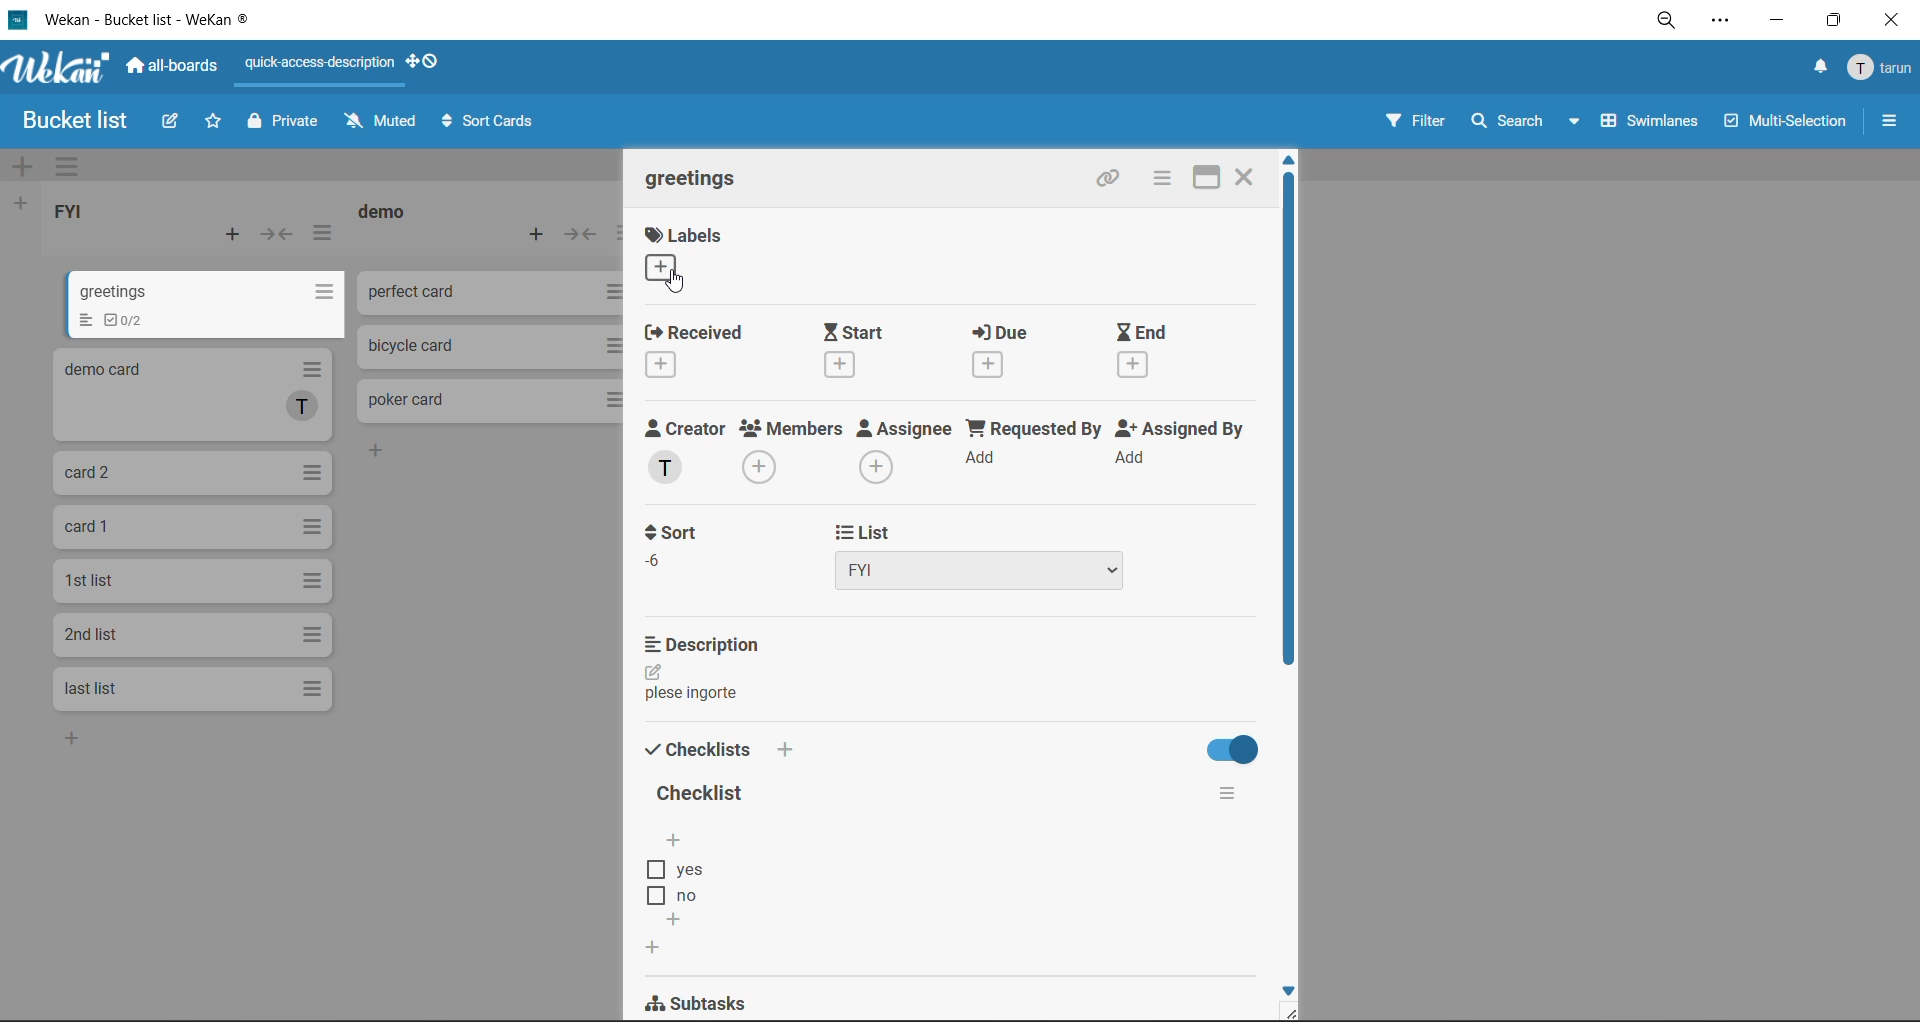 This screenshot has width=1920, height=1022. Describe the element at coordinates (279, 233) in the screenshot. I see `collapse` at that location.